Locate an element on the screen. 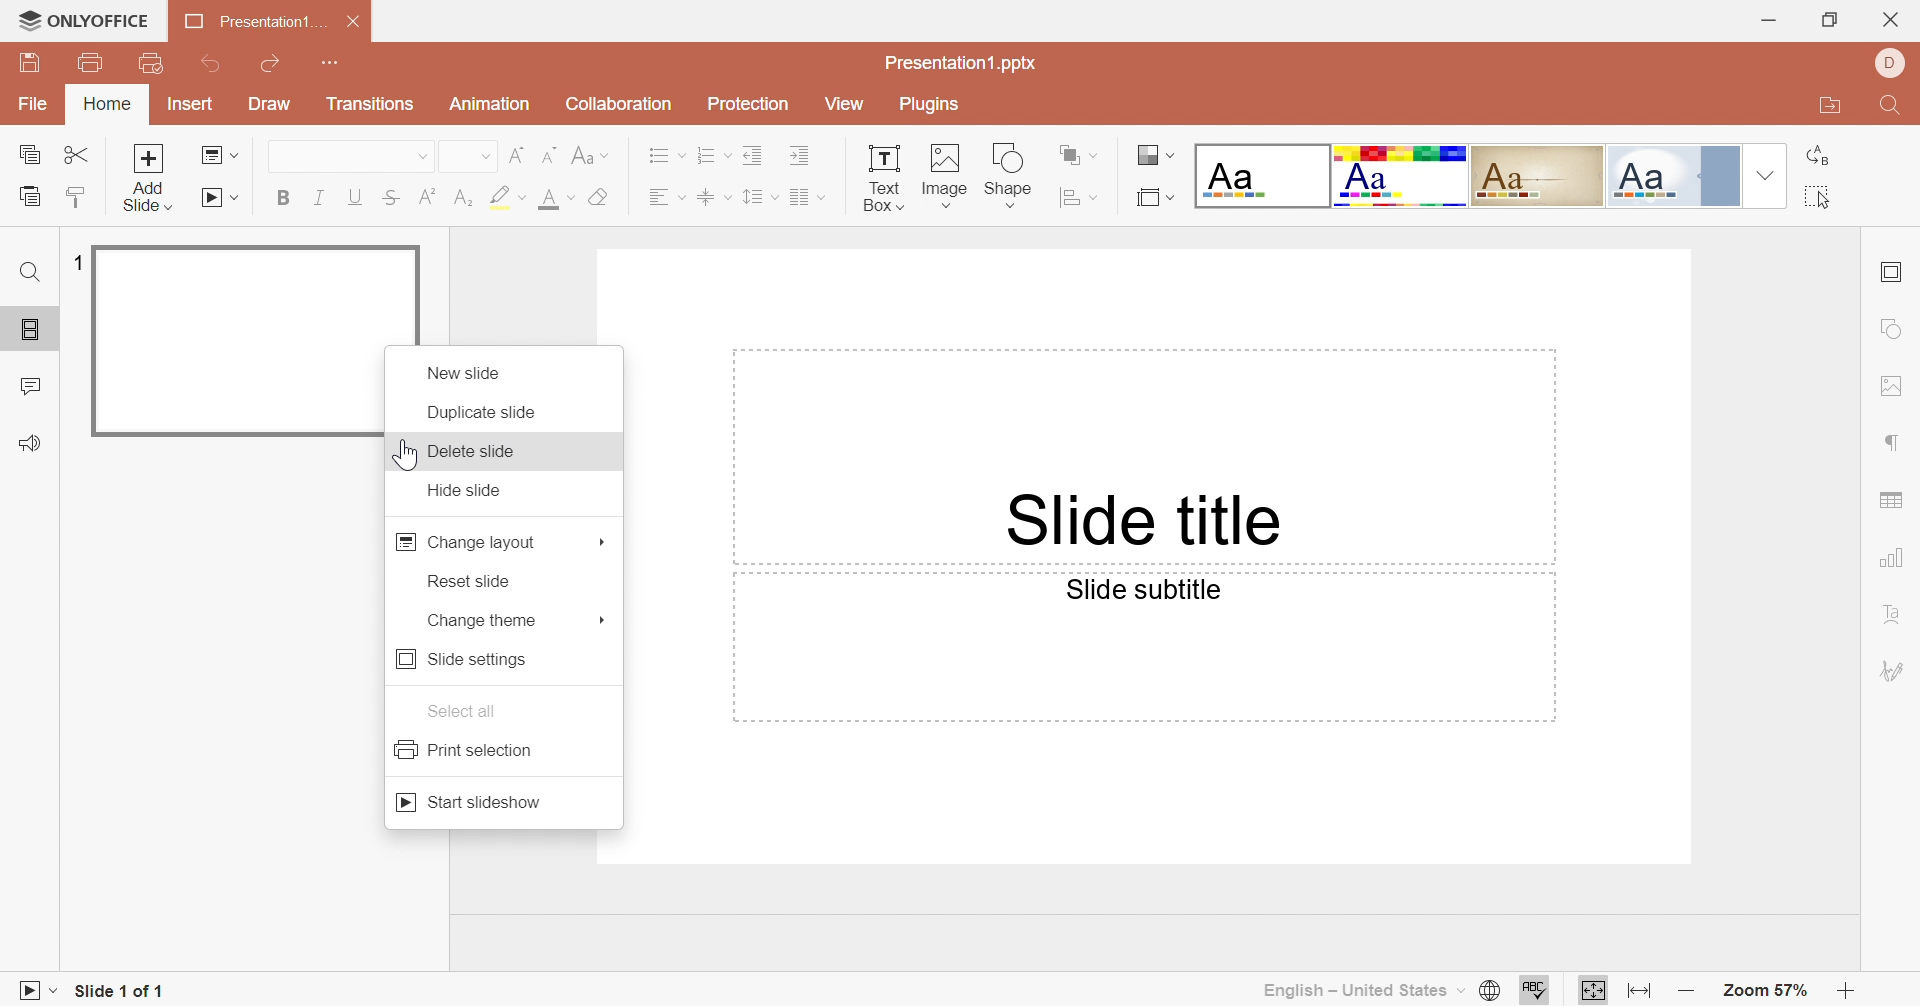 The width and height of the screenshot is (1920, 1006). Drop Down is located at coordinates (611, 154).